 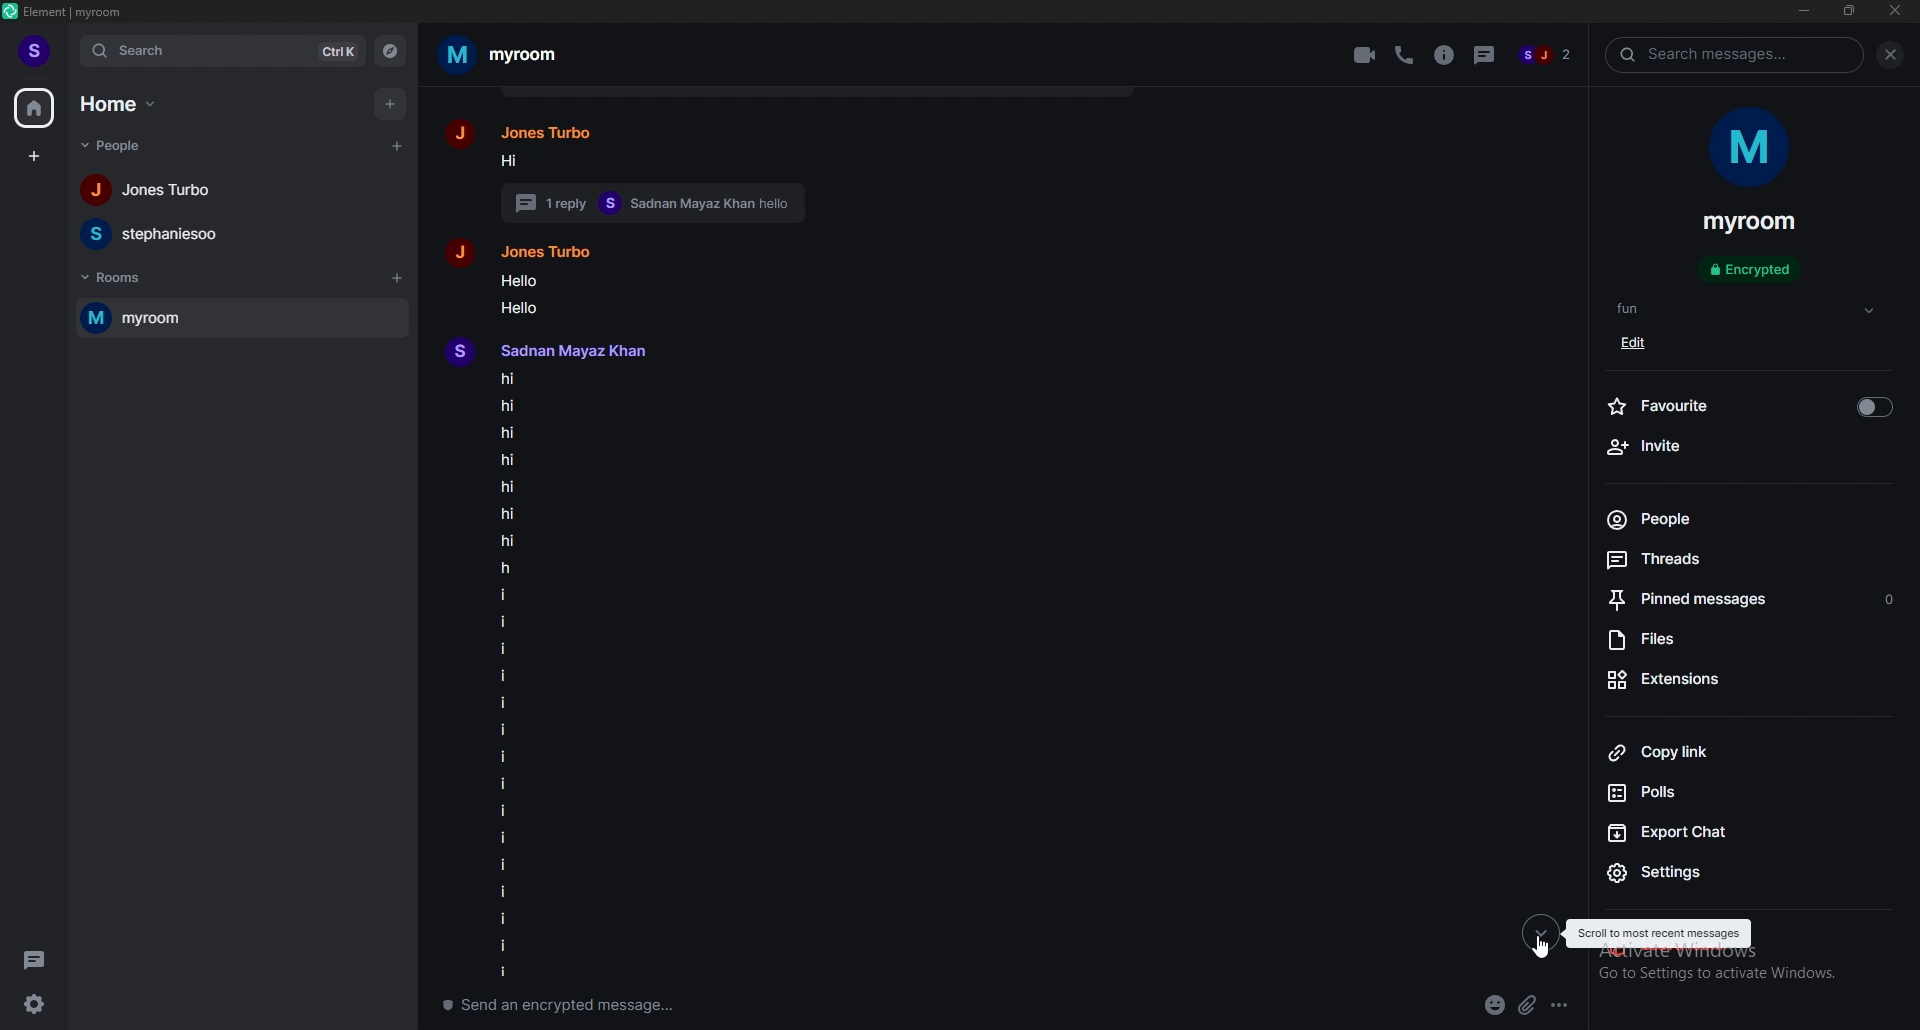 What do you see at coordinates (235, 192) in the screenshot?
I see `Jones Turbo` at bounding box center [235, 192].